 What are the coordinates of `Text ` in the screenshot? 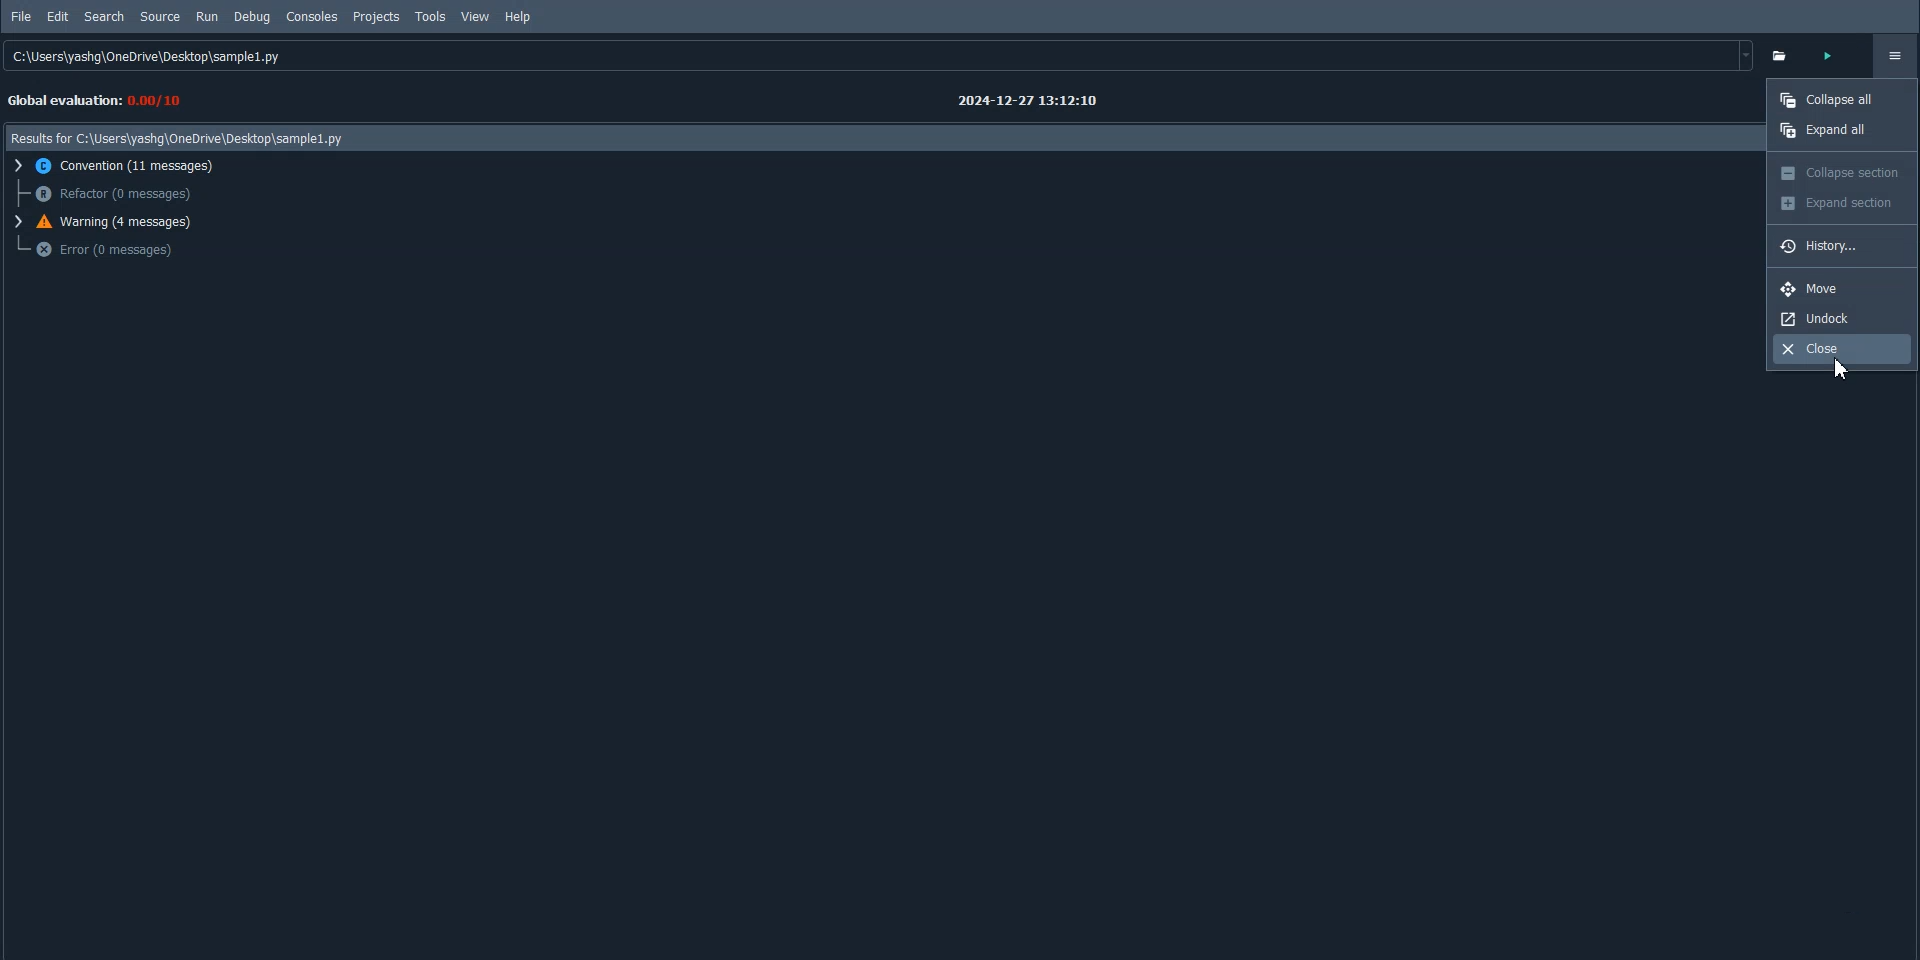 It's located at (1030, 102).